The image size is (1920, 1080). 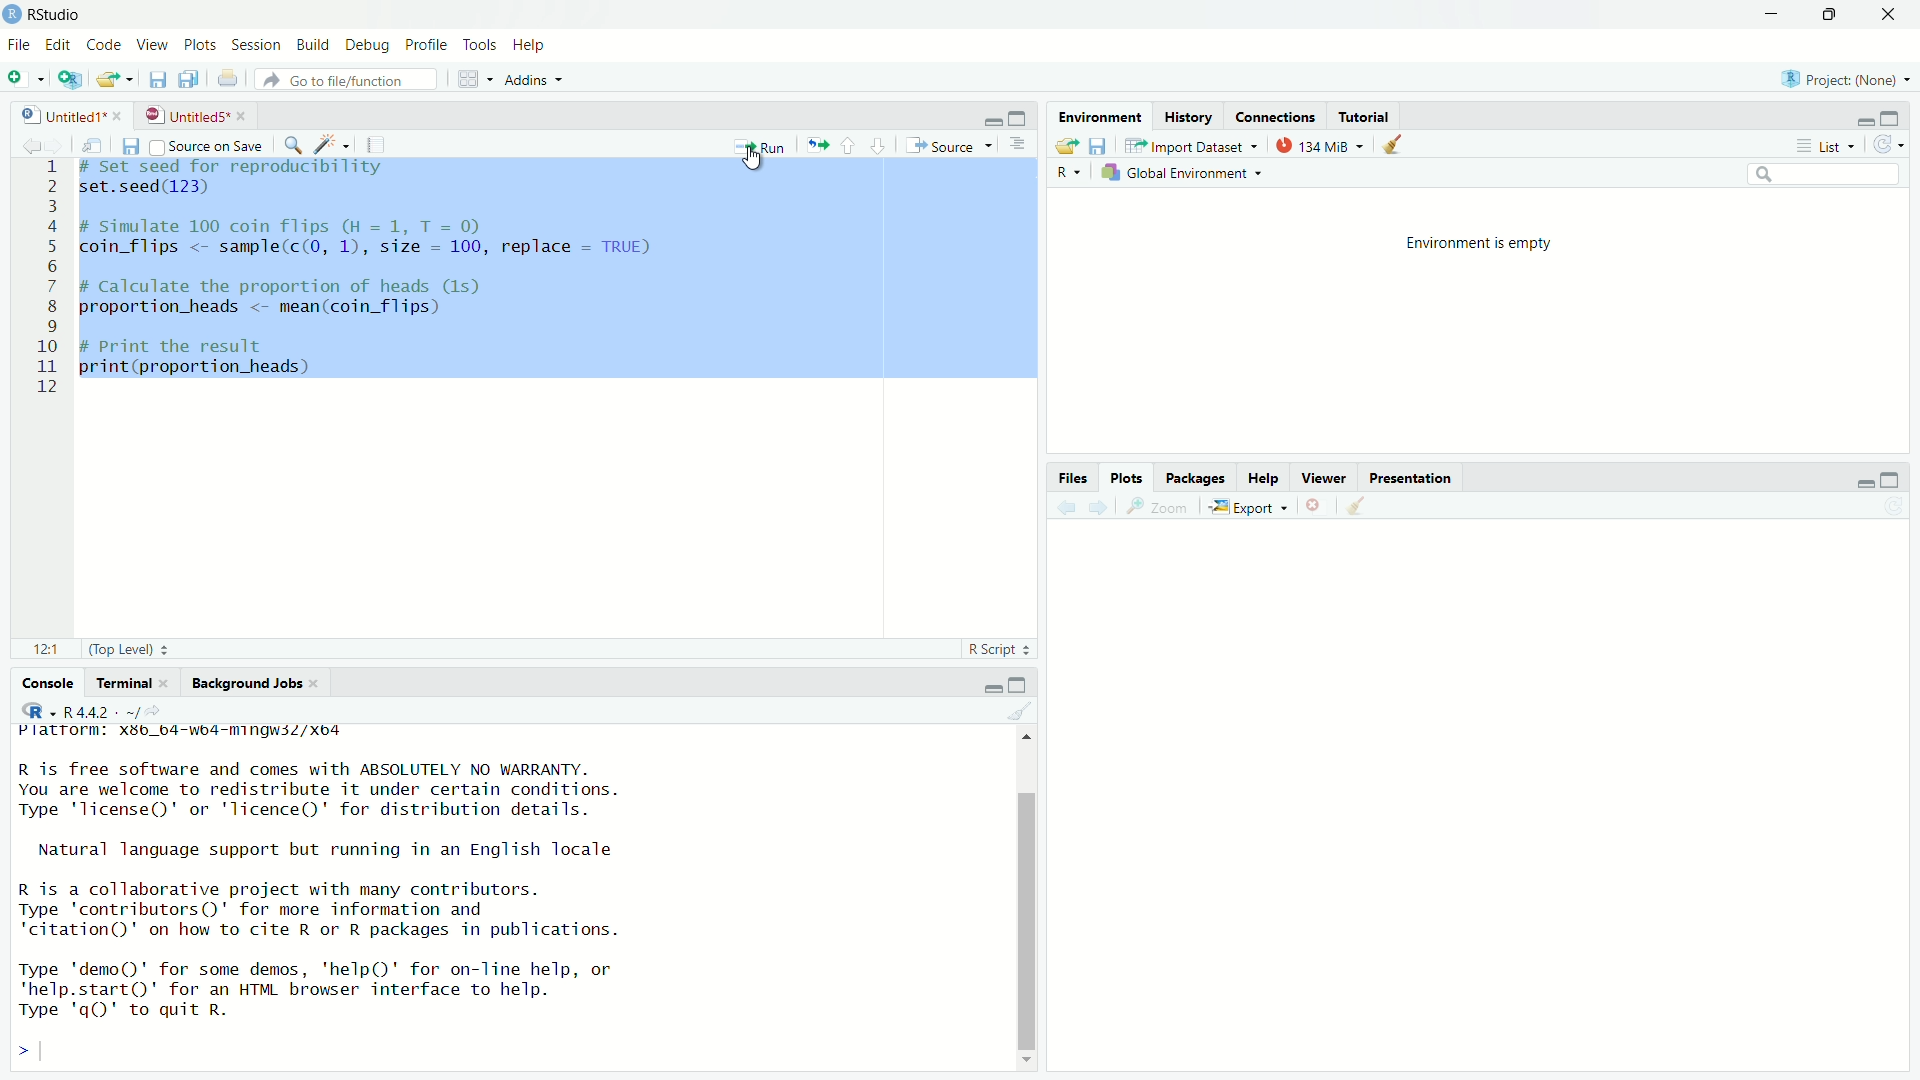 I want to click on R is free software and comes with ABSOLUTELY NO WARRANTY.
You are welcome to redistribute it under certain conditions.
Type 'license()' or 'licence()' for distribution details., so click(x=413, y=791).